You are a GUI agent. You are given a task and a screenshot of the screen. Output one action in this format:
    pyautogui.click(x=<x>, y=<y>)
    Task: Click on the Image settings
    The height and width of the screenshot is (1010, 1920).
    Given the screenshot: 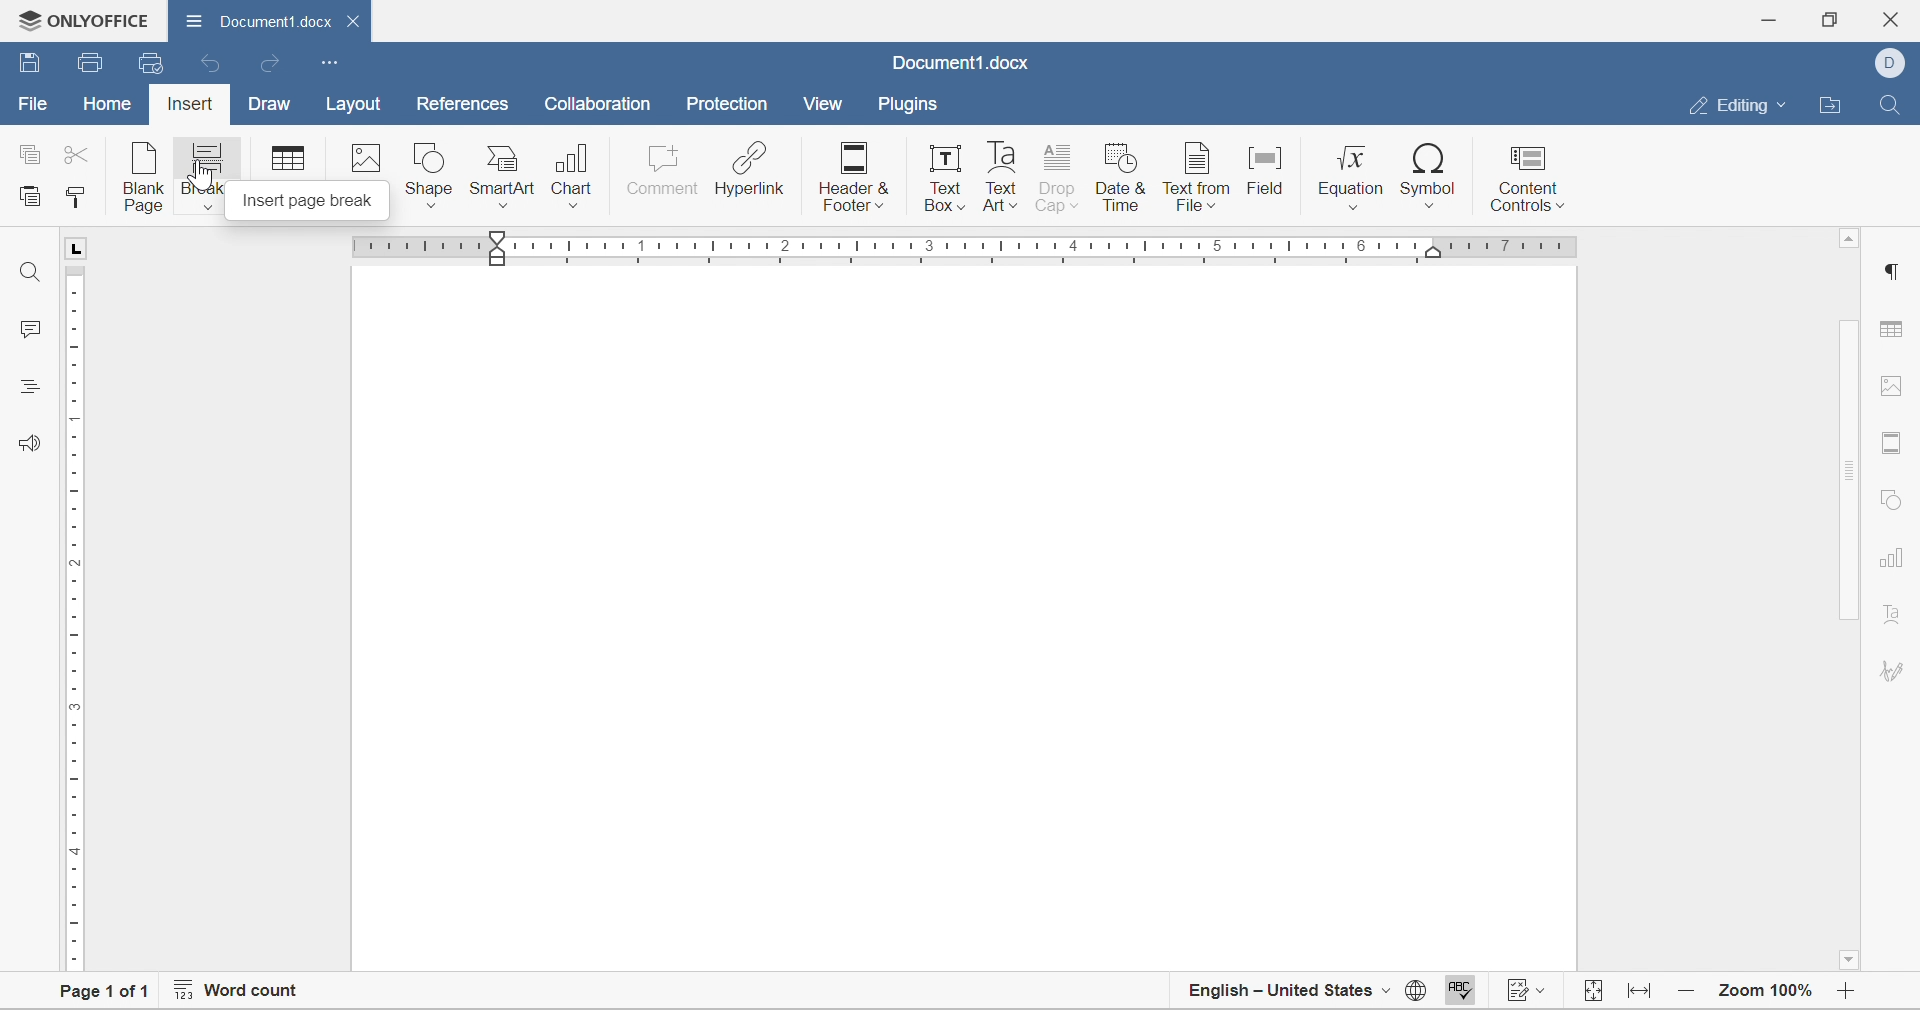 What is the action you would take?
    pyautogui.click(x=1897, y=390)
    